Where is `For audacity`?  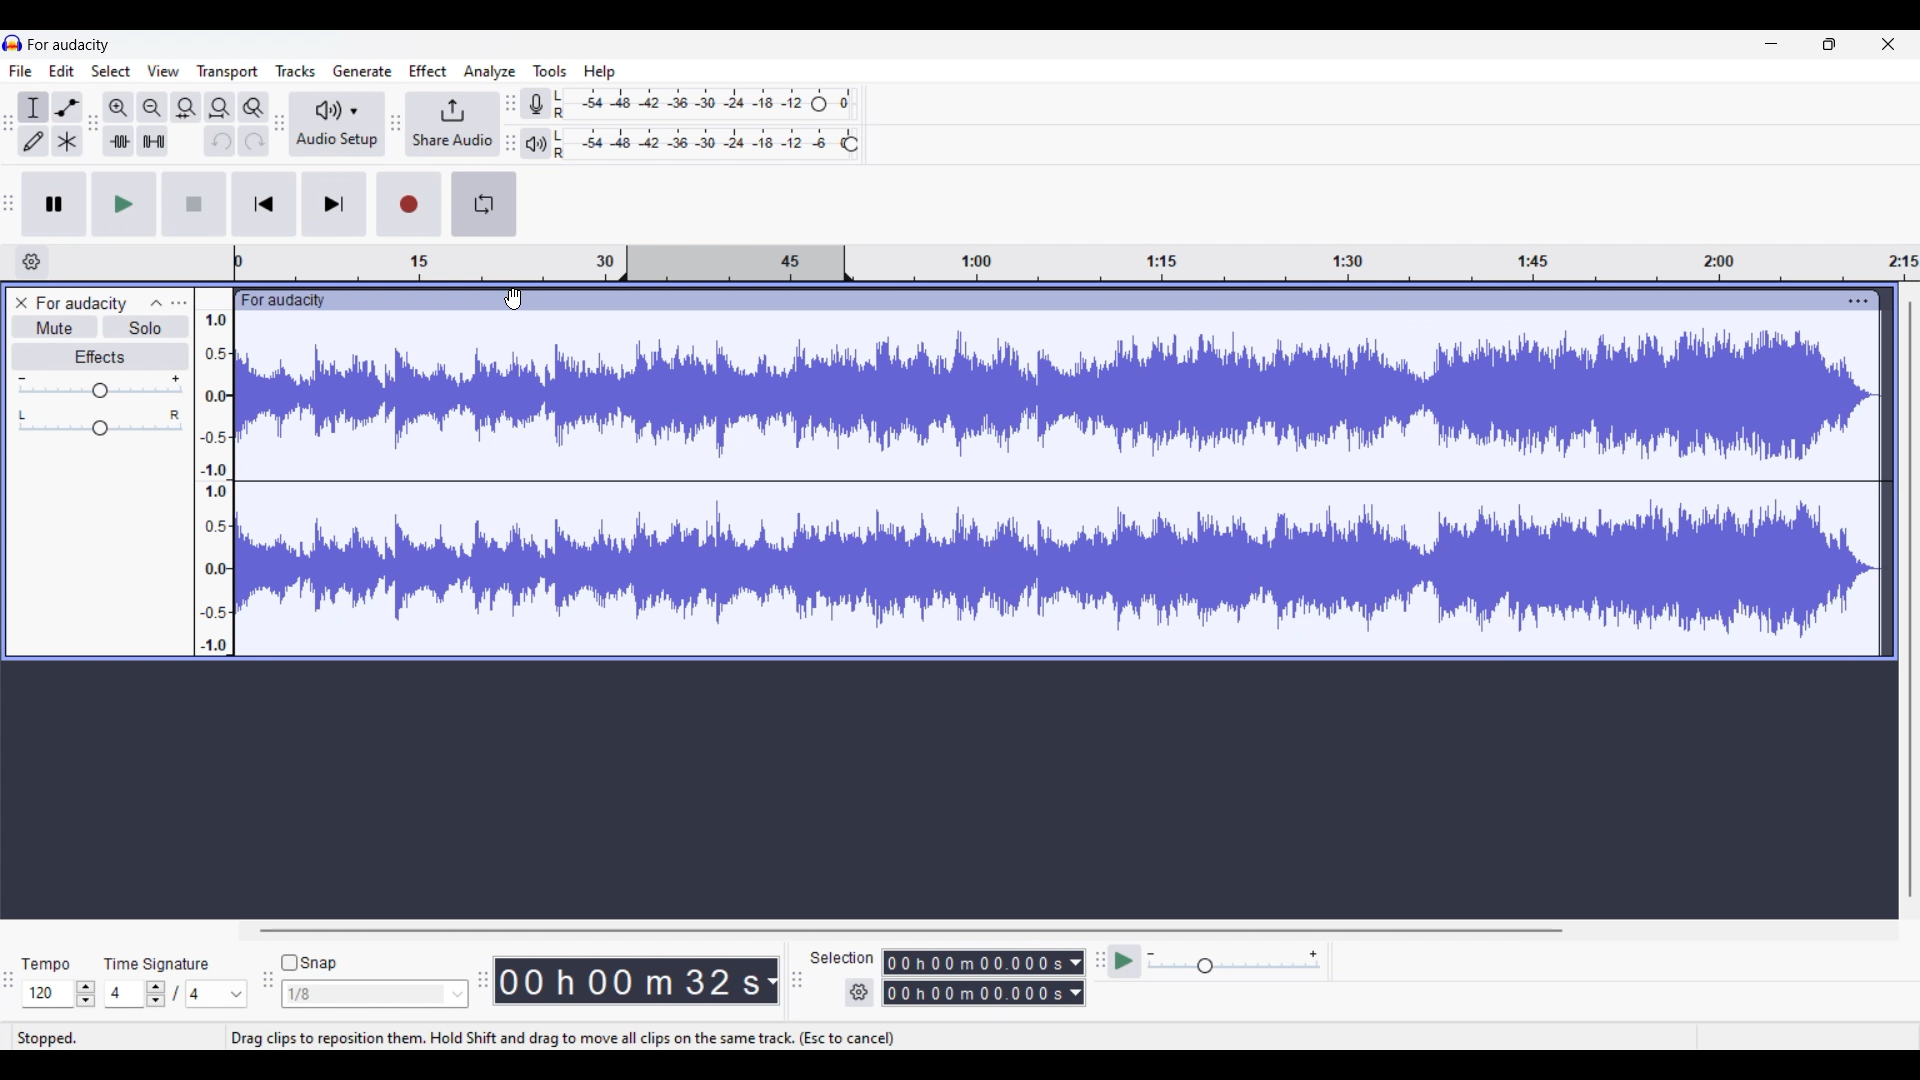
For audacity is located at coordinates (69, 45).